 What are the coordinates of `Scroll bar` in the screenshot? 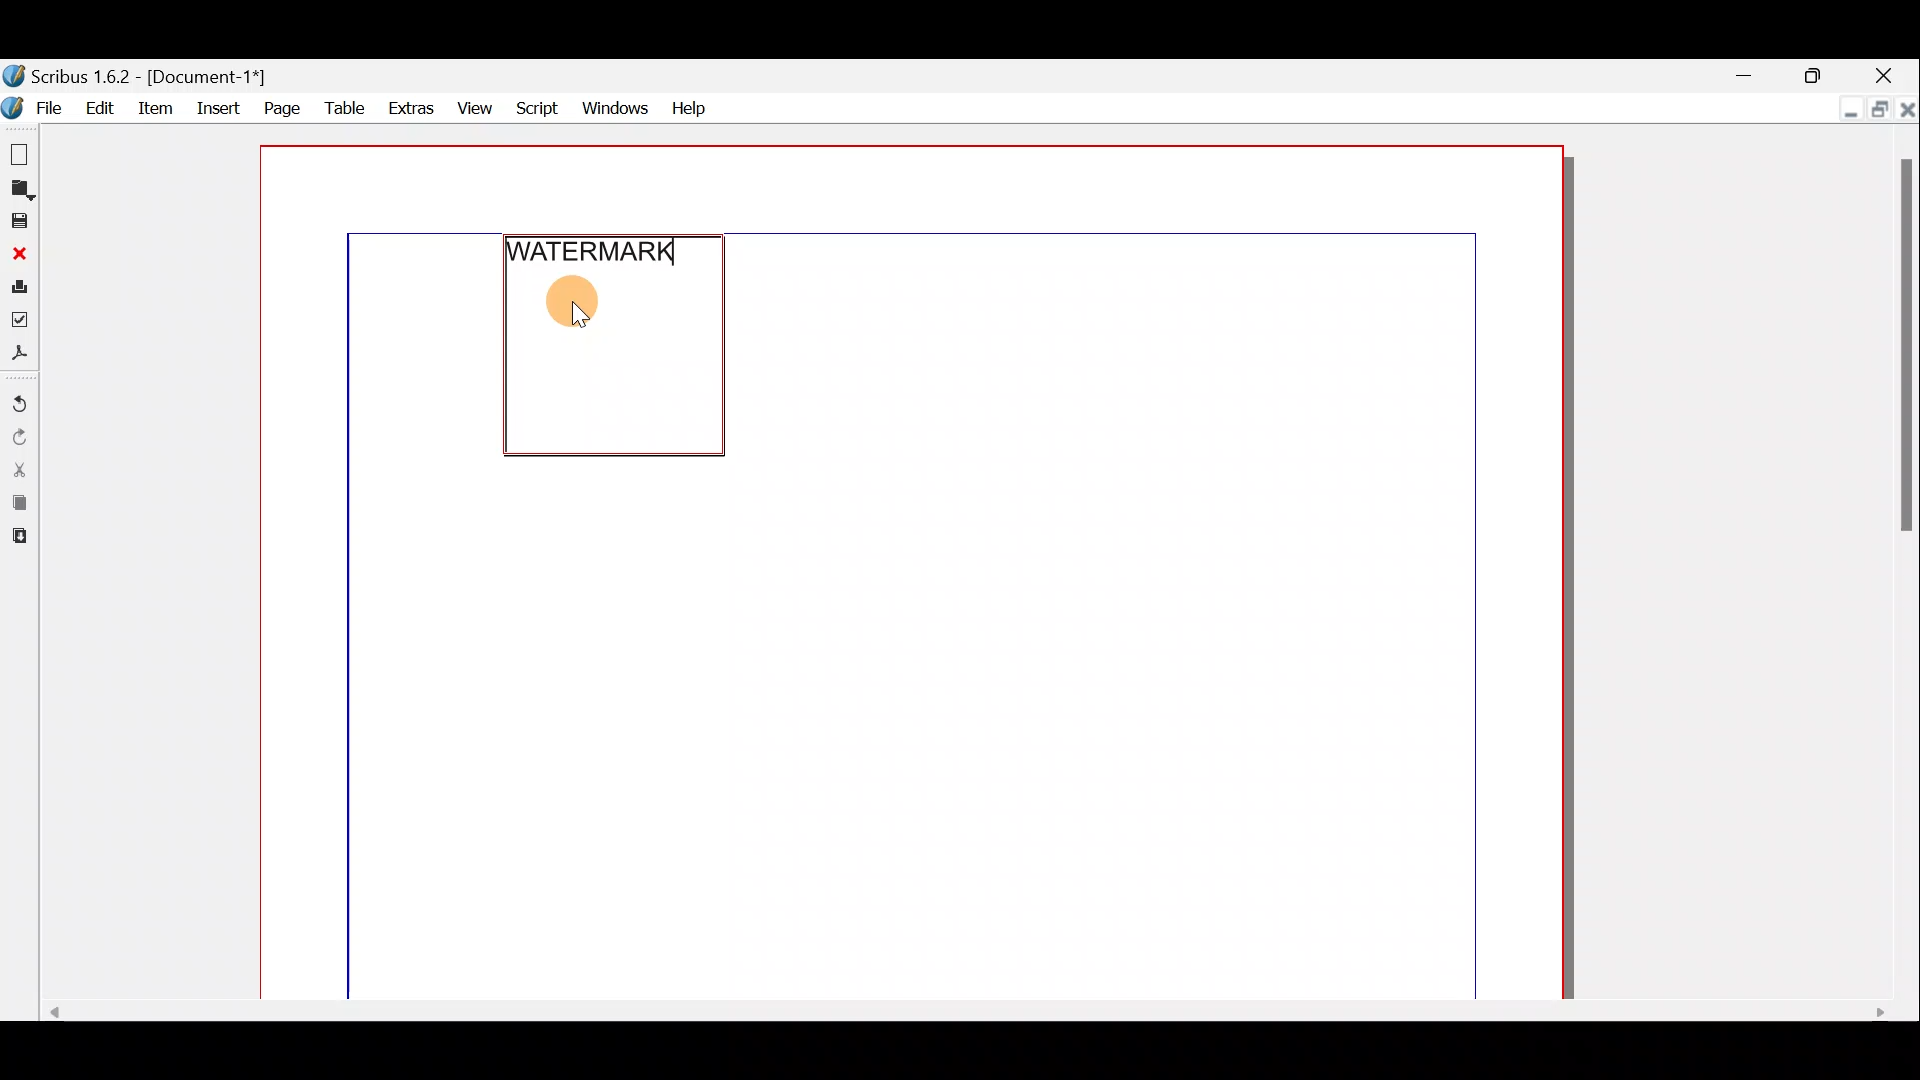 It's located at (955, 1010).